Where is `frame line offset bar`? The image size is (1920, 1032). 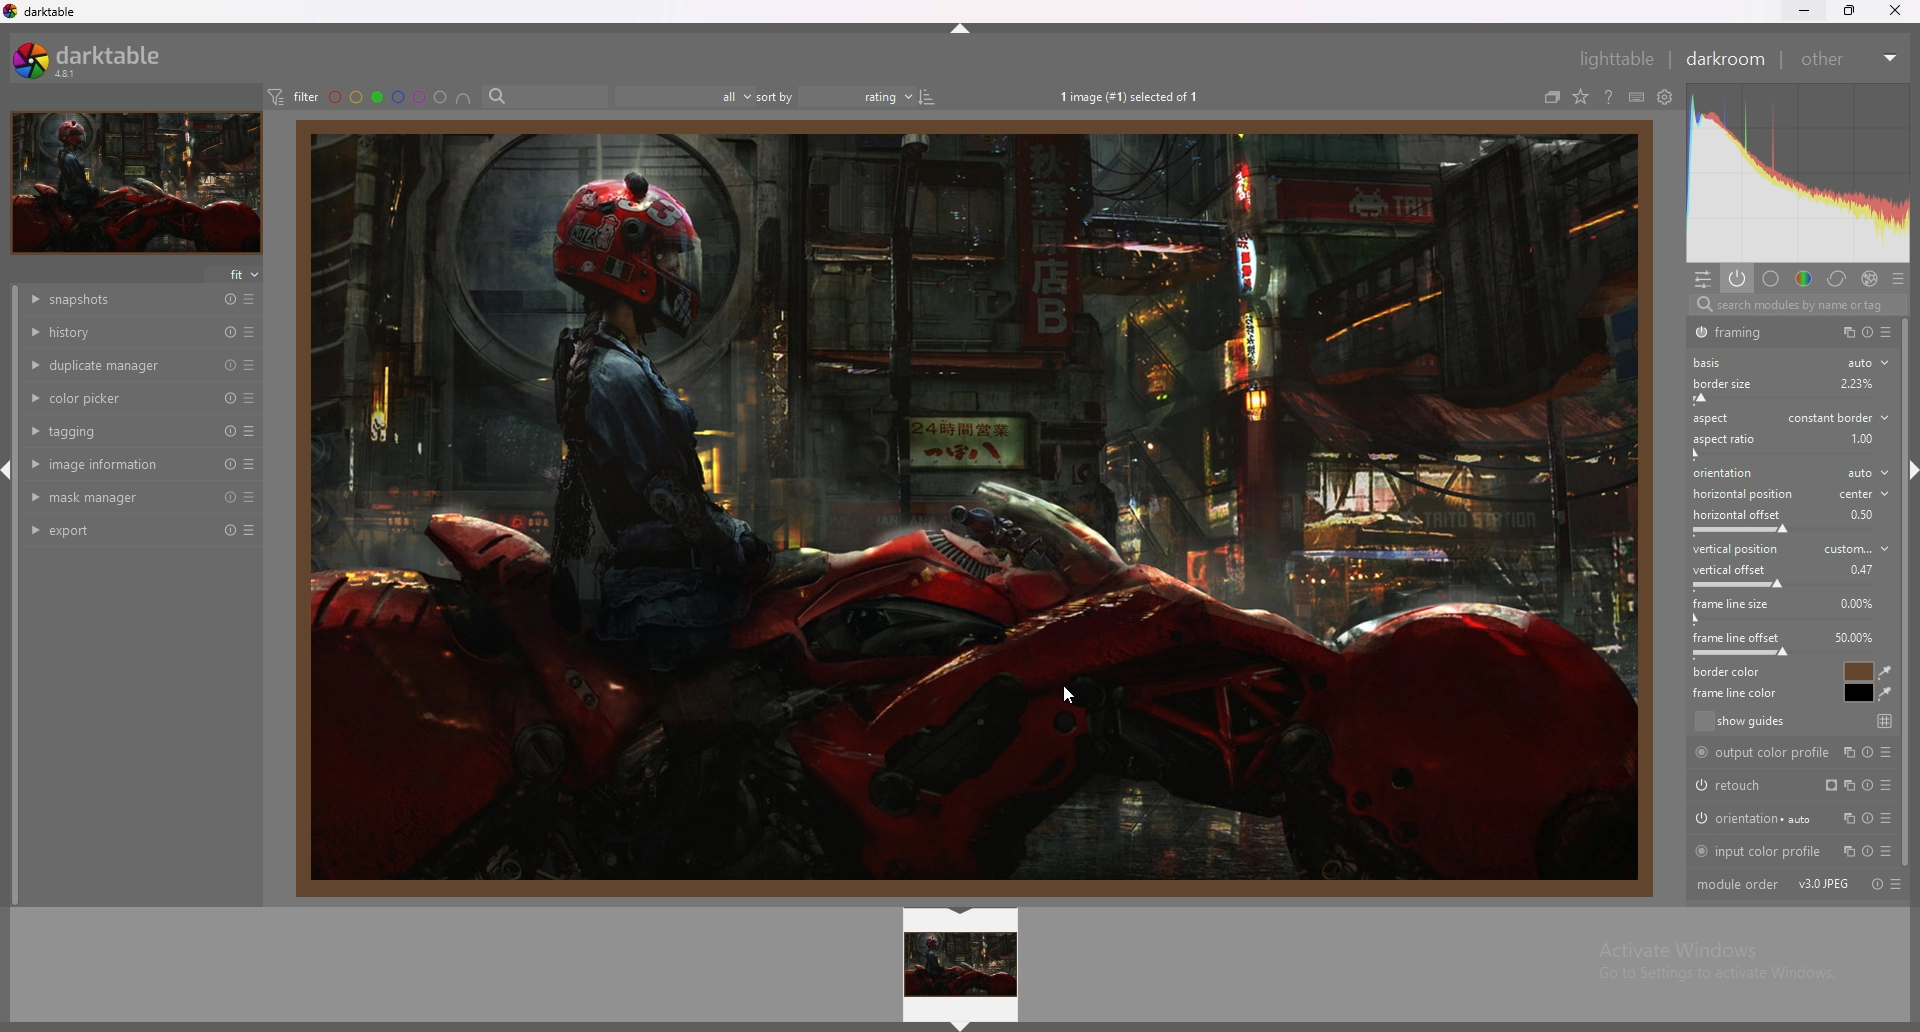
frame line offset bar is located at coordinates (1785, 655).